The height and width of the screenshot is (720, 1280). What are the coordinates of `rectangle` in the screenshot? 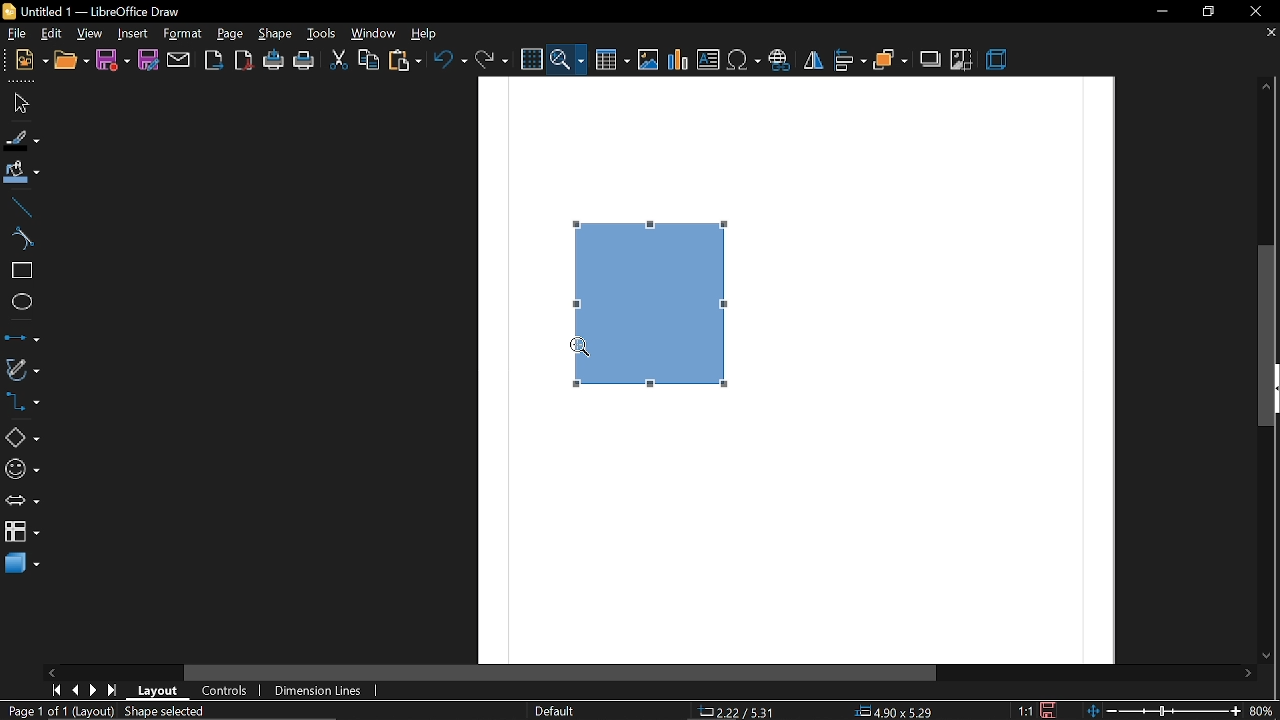 It's located at (20, 269).